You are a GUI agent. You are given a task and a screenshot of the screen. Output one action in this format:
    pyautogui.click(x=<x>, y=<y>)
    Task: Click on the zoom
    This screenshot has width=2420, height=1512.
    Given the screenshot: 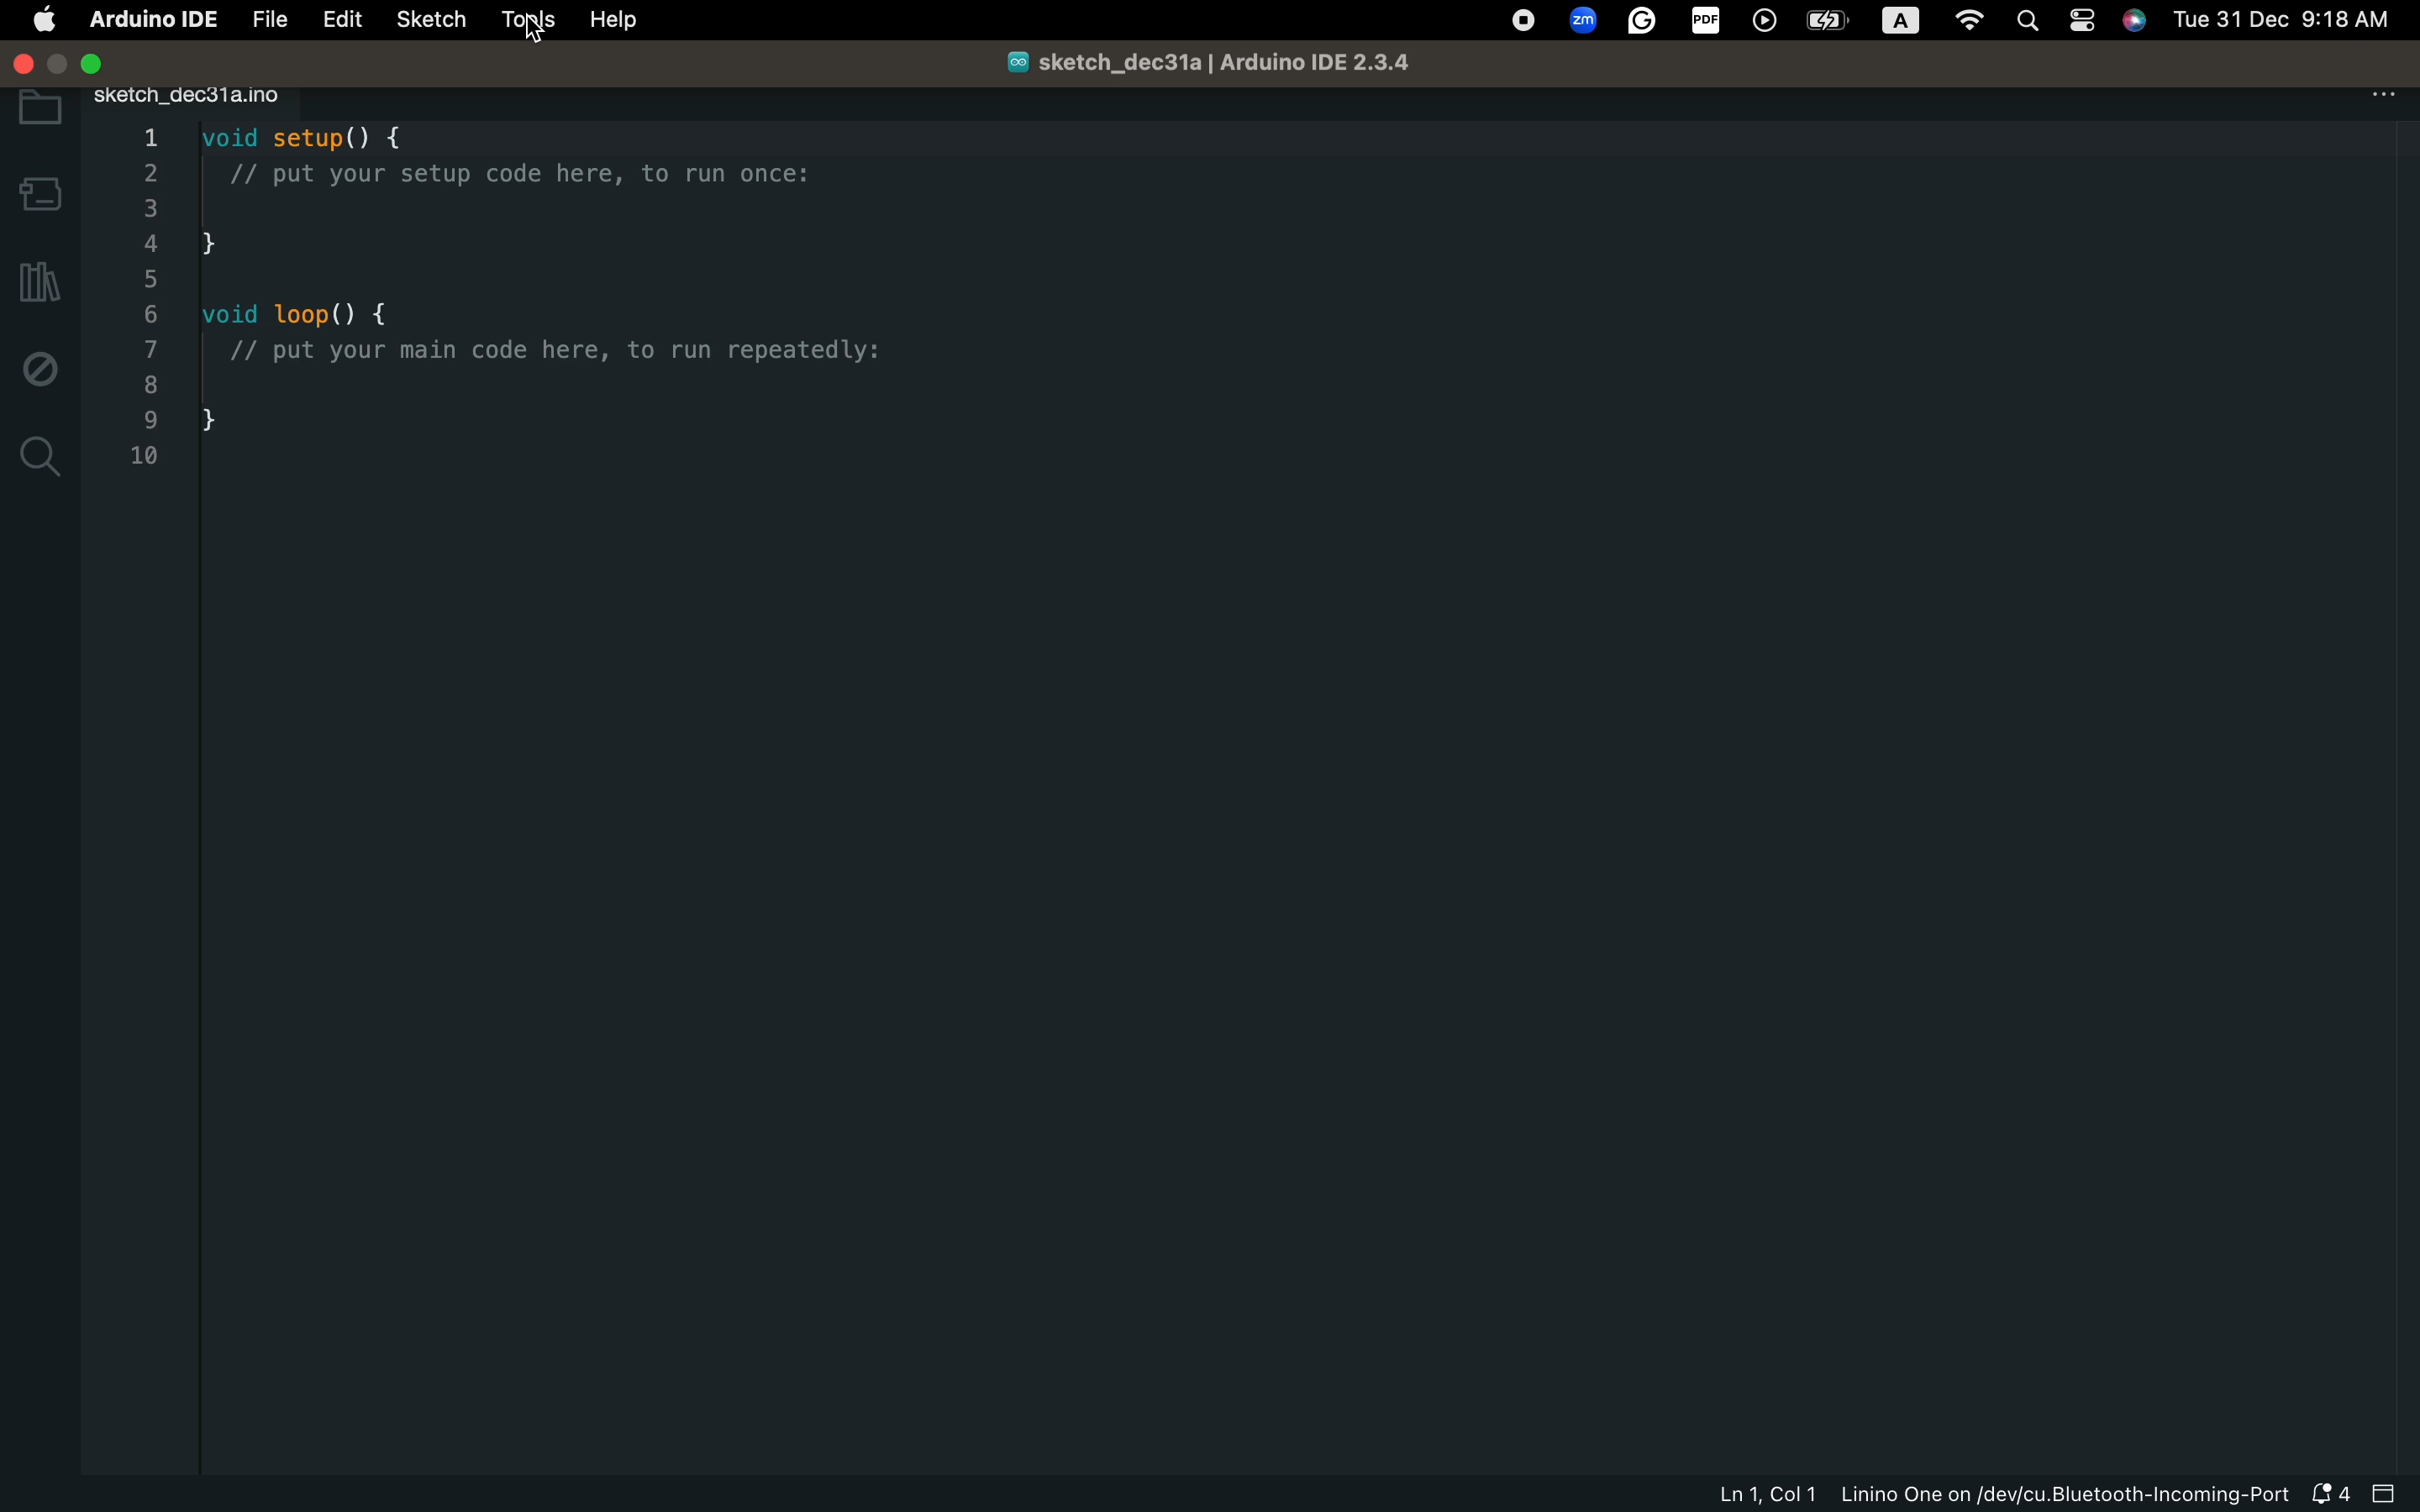 What is the action you would take?
    pyautogui.click(x=1580, y=22)
    